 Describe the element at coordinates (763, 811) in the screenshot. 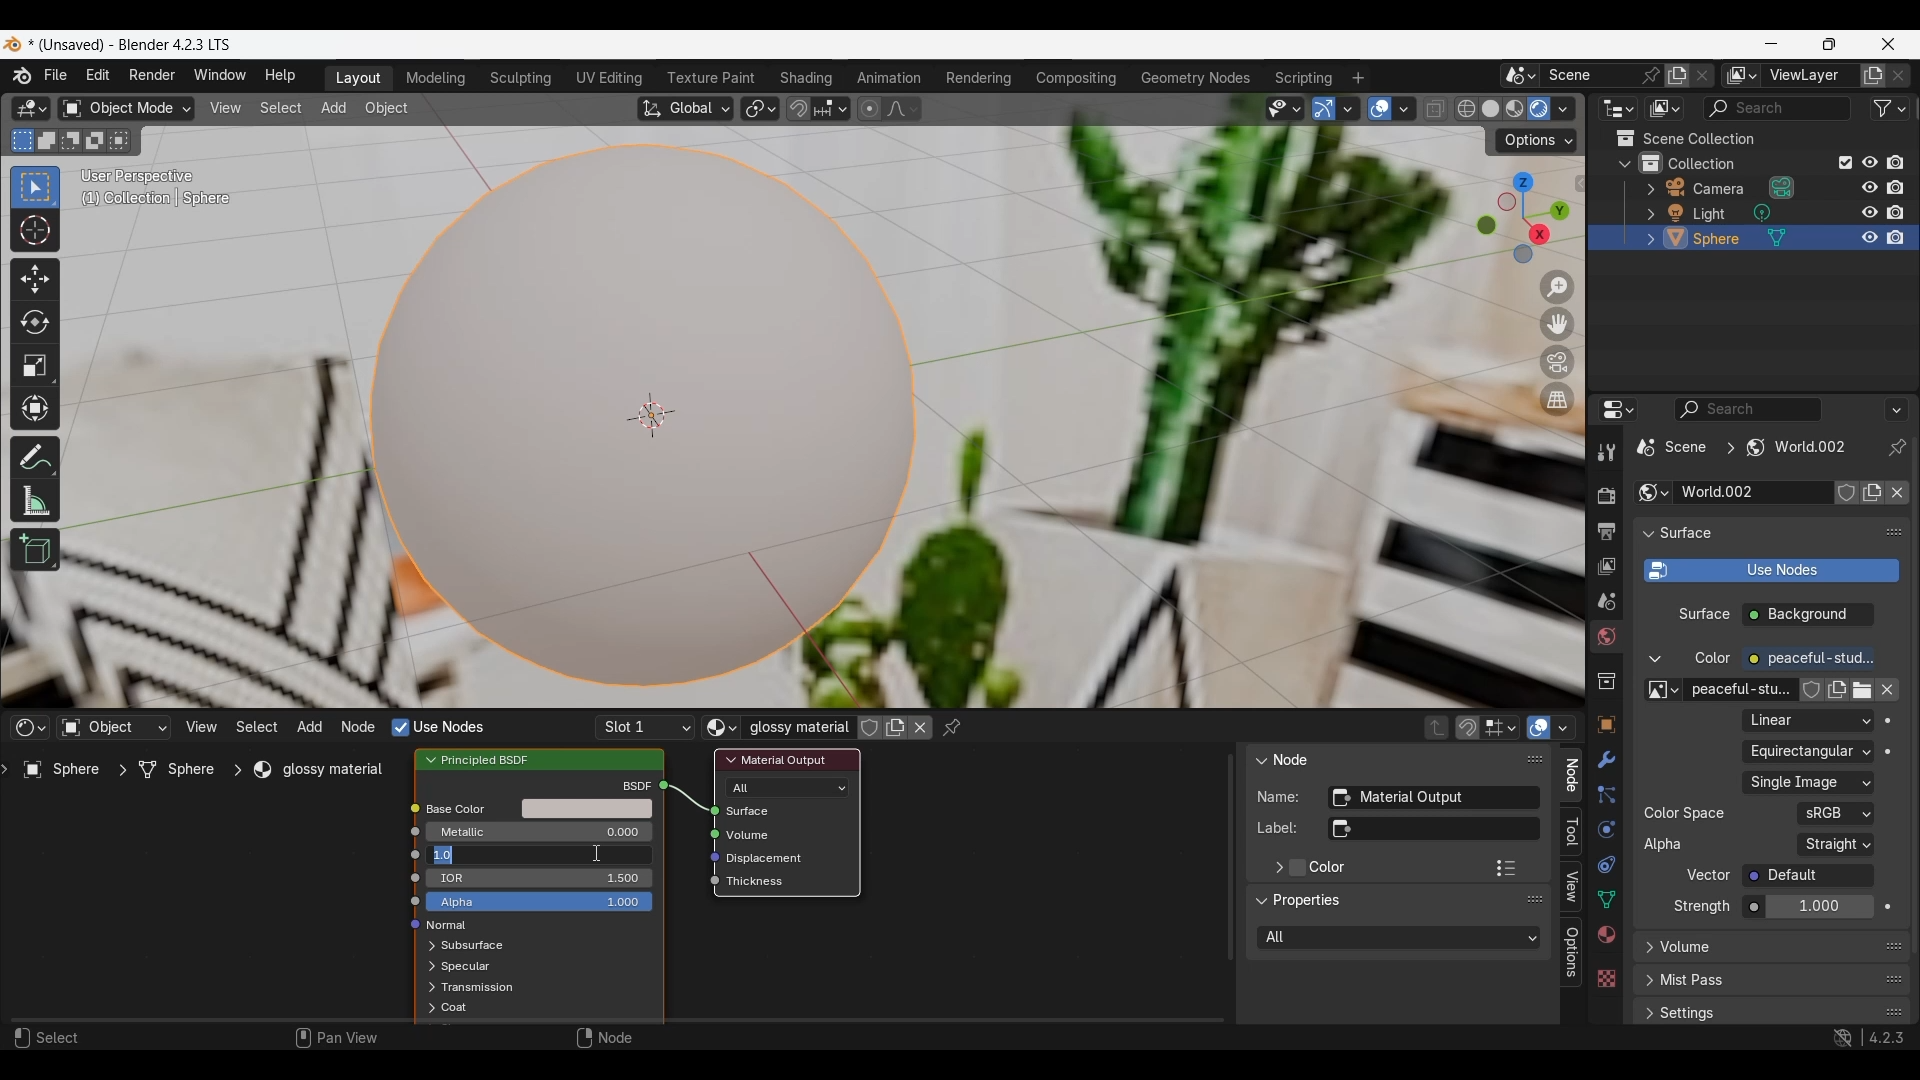

I see `Surface` at that location.